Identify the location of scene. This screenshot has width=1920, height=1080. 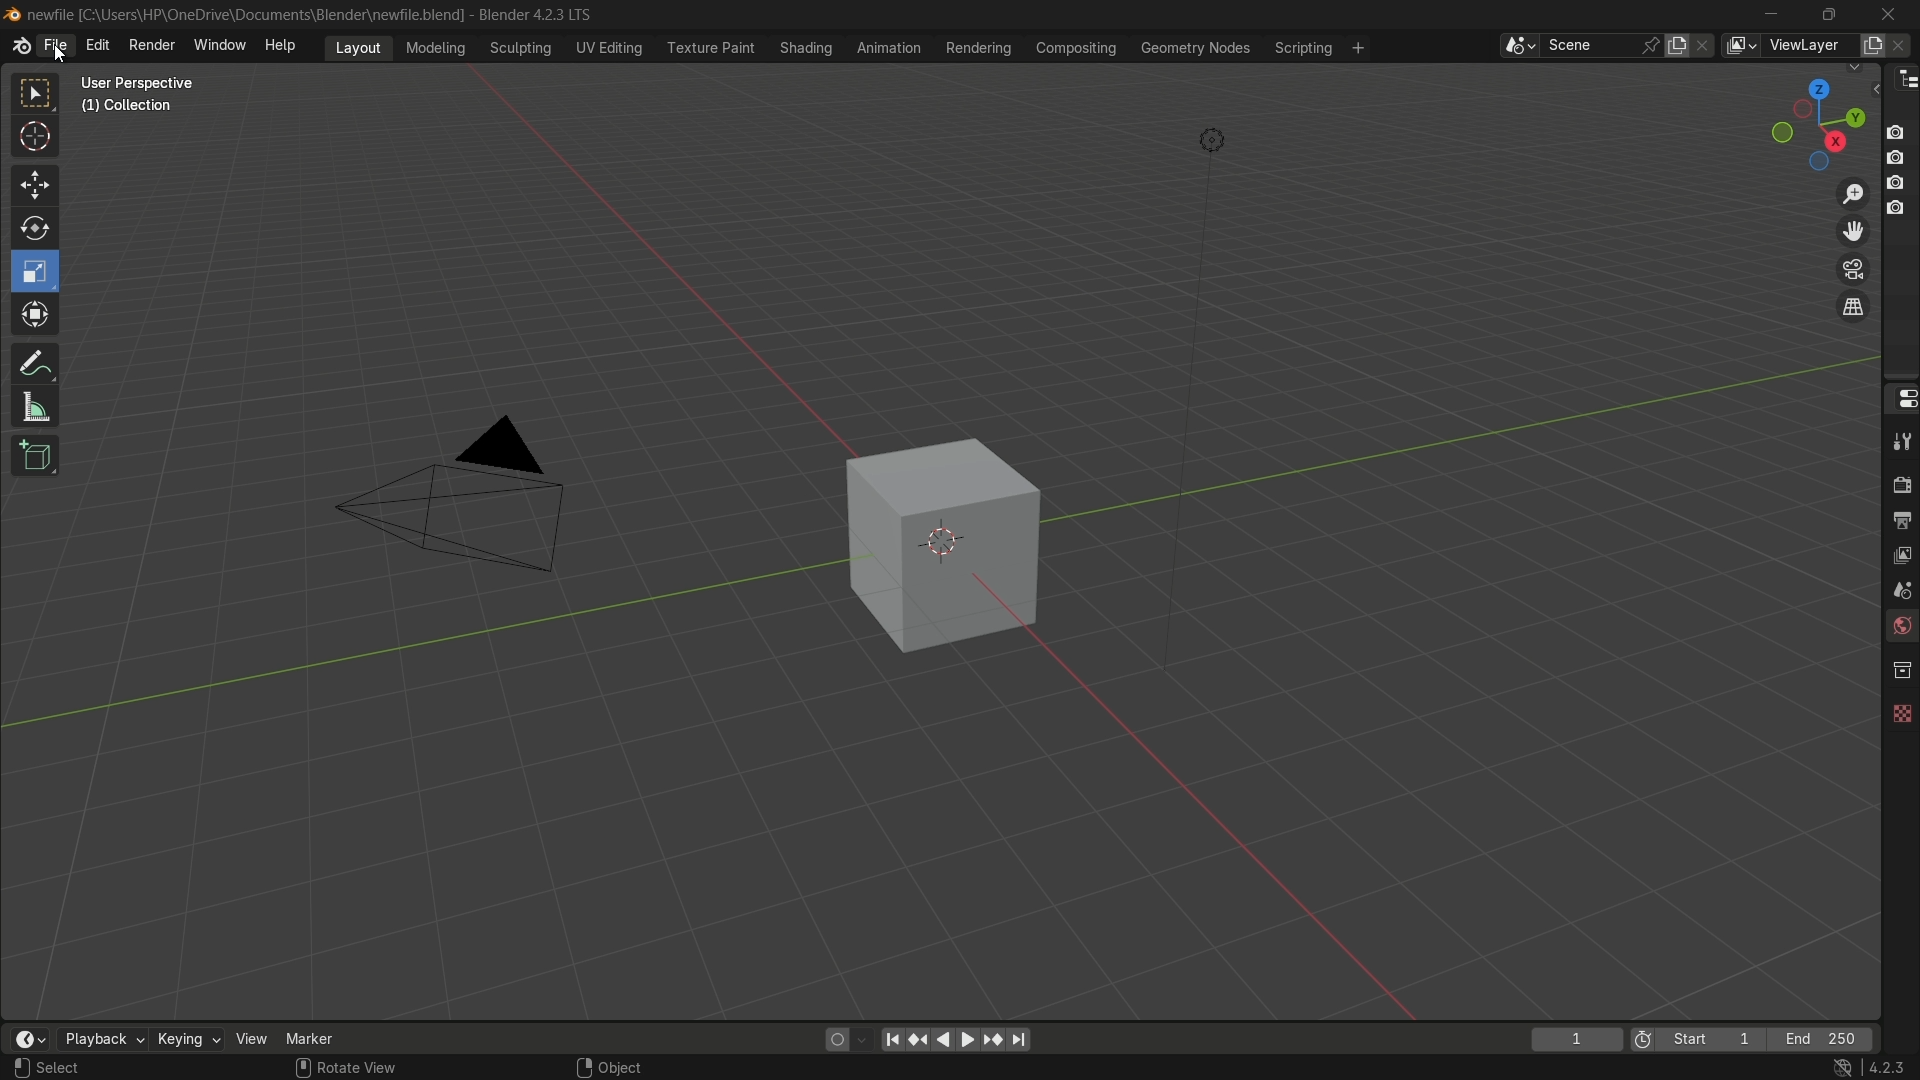
(1898, 589).